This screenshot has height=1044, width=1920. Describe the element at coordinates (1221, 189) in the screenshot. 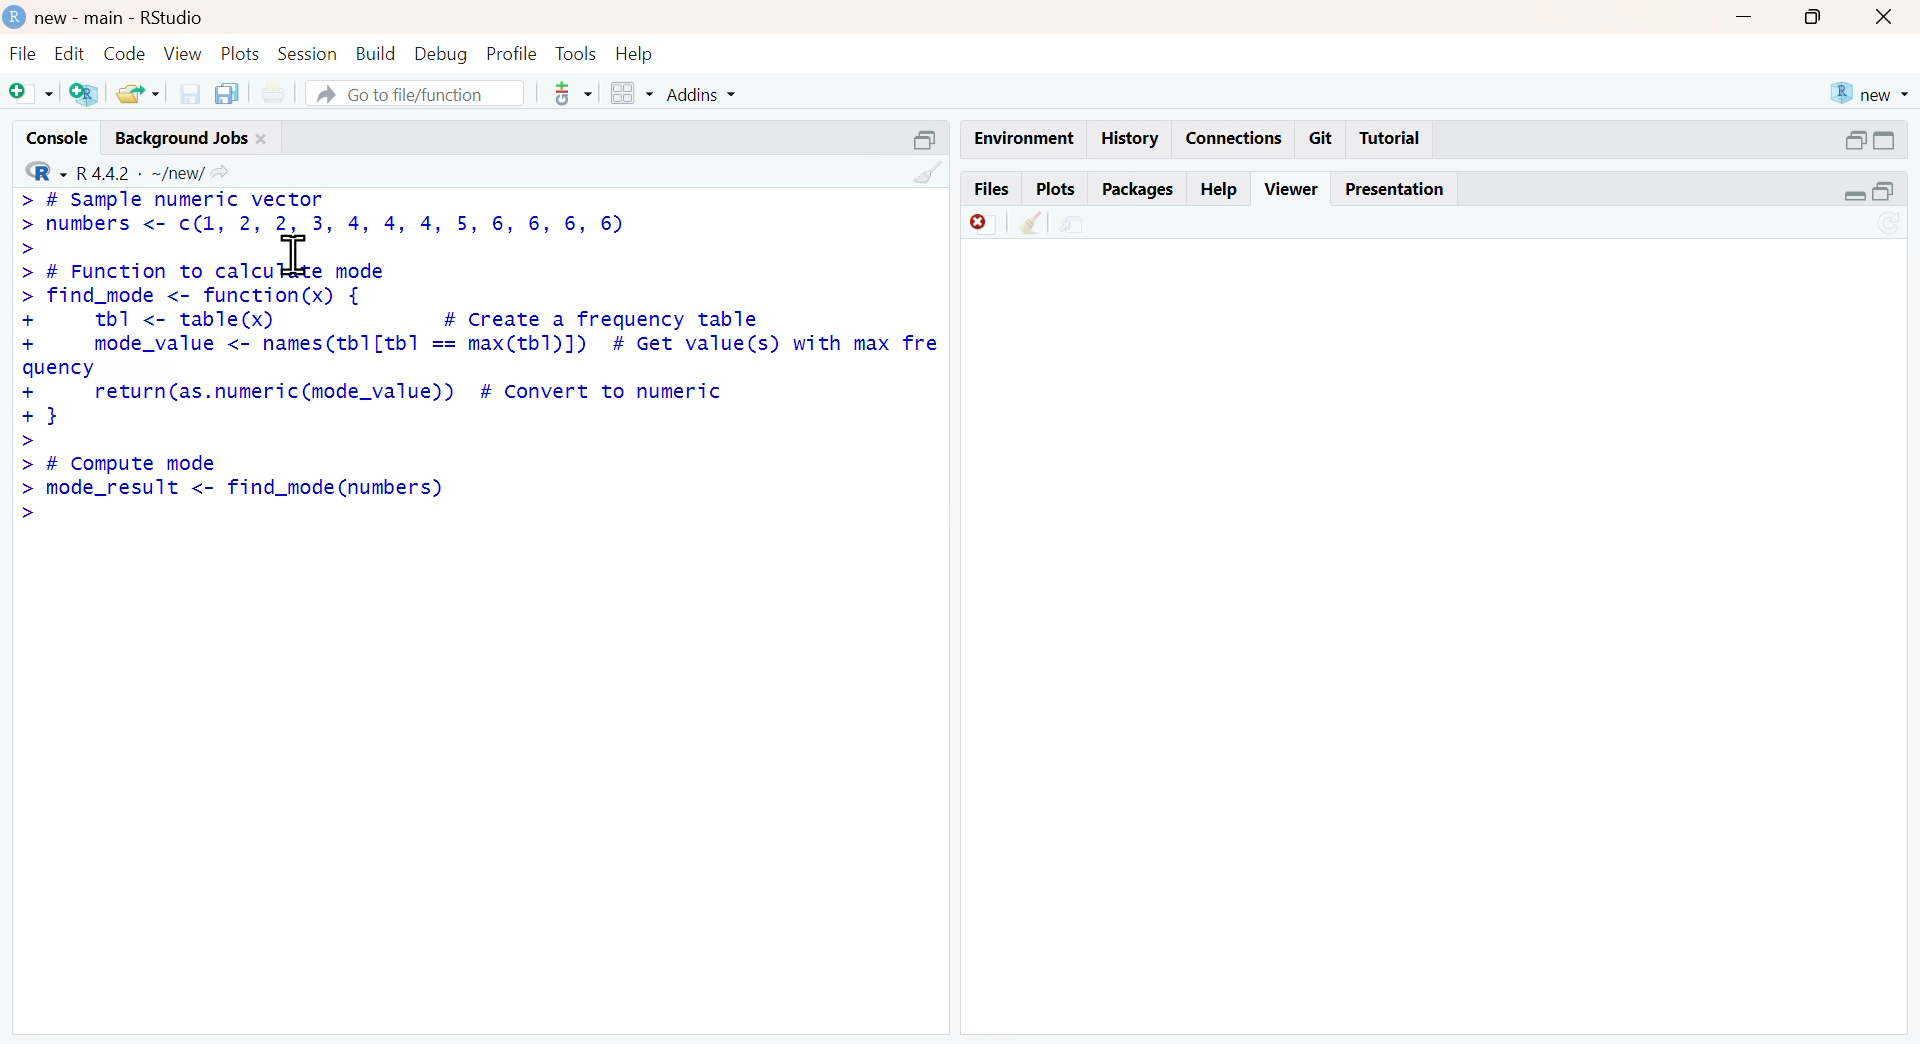

I see `help` at that location.